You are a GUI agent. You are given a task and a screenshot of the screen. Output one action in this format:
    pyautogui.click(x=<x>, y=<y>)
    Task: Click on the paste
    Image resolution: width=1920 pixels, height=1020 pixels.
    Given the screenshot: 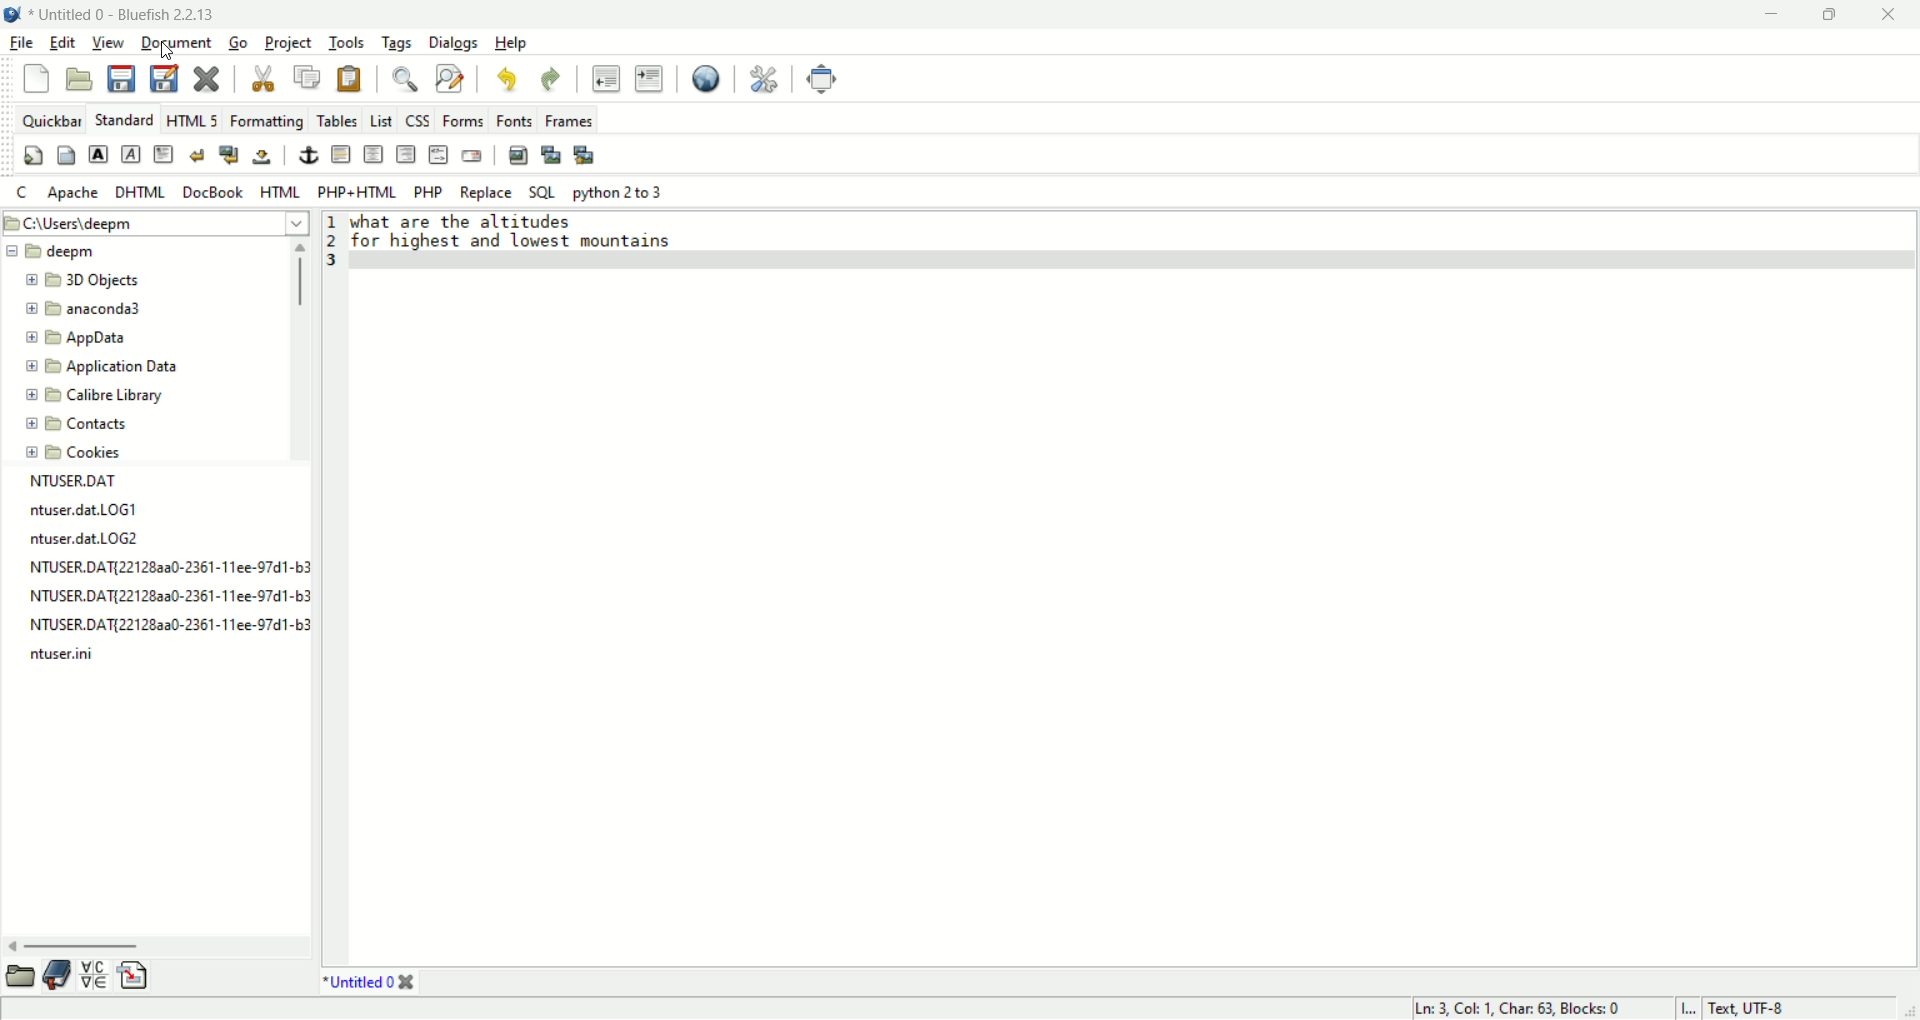 What is the action you would take?
    pyautogui.click(x=348, y=81)
    